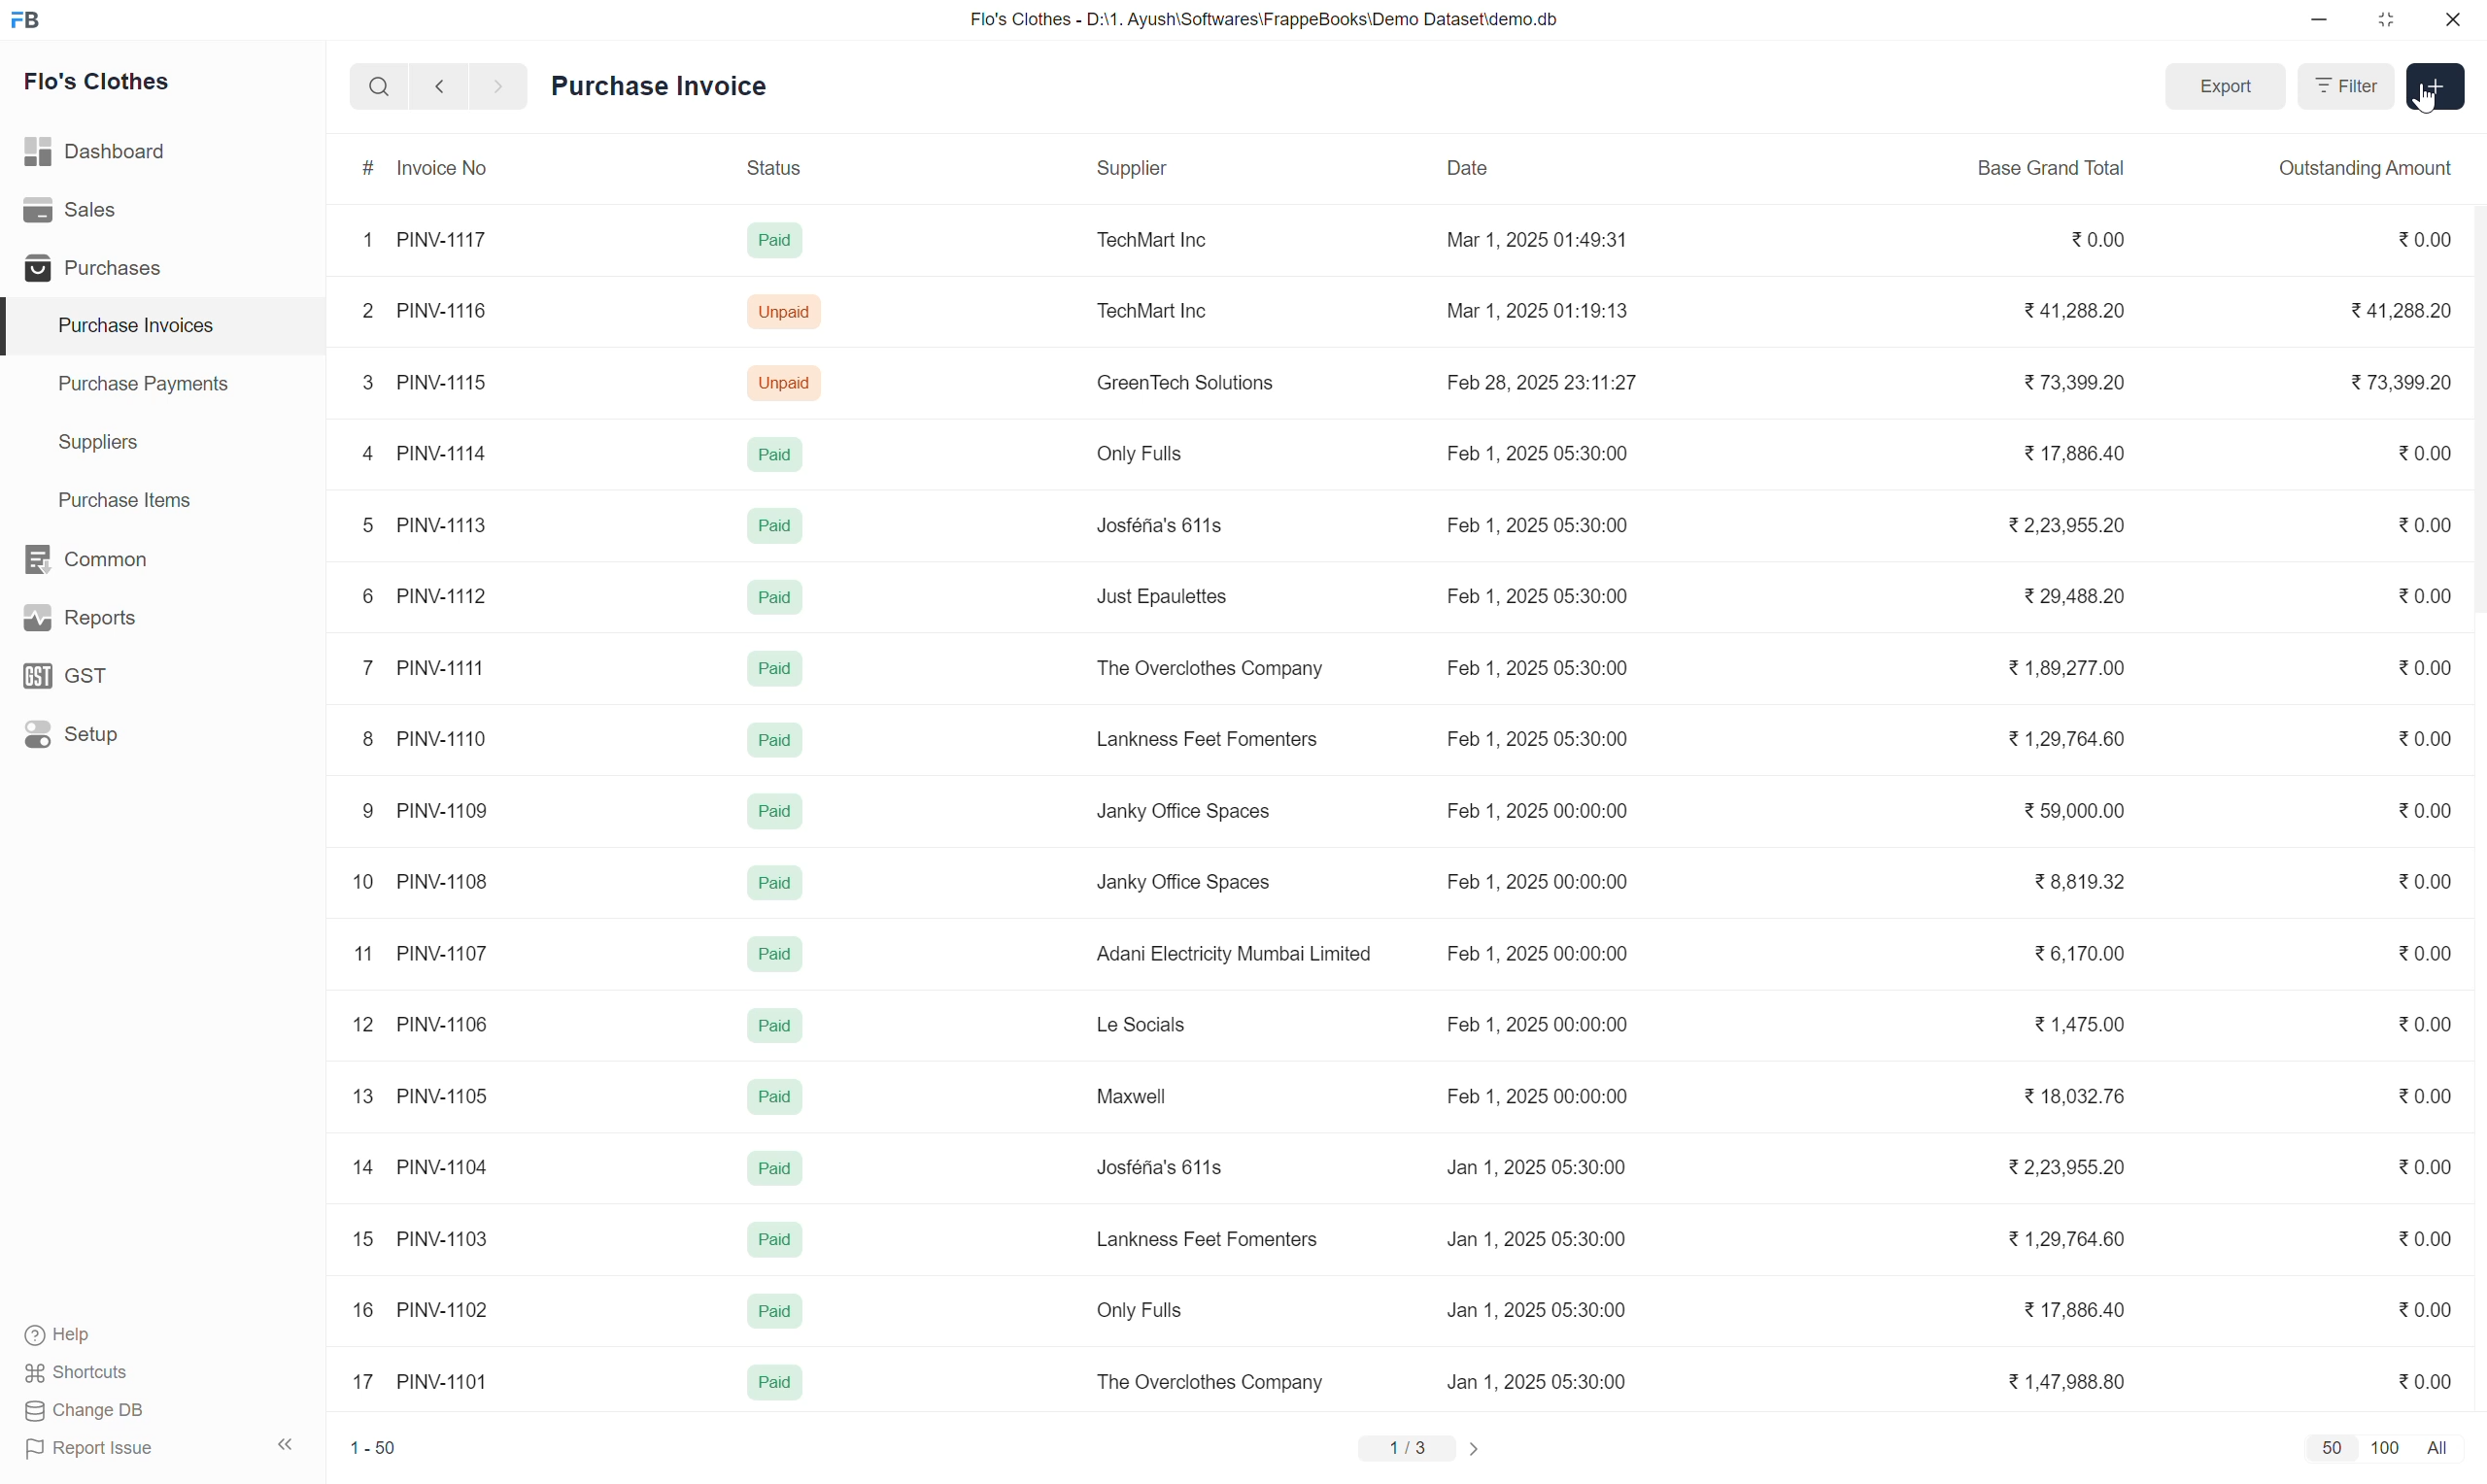 The height and width of the screenshot is (1484, 2487). What do you see at coordinates (1536, 595) in the screenshot?
I see `Feb 1, 2025 05:30:00` at bounding box center [1536, 595].